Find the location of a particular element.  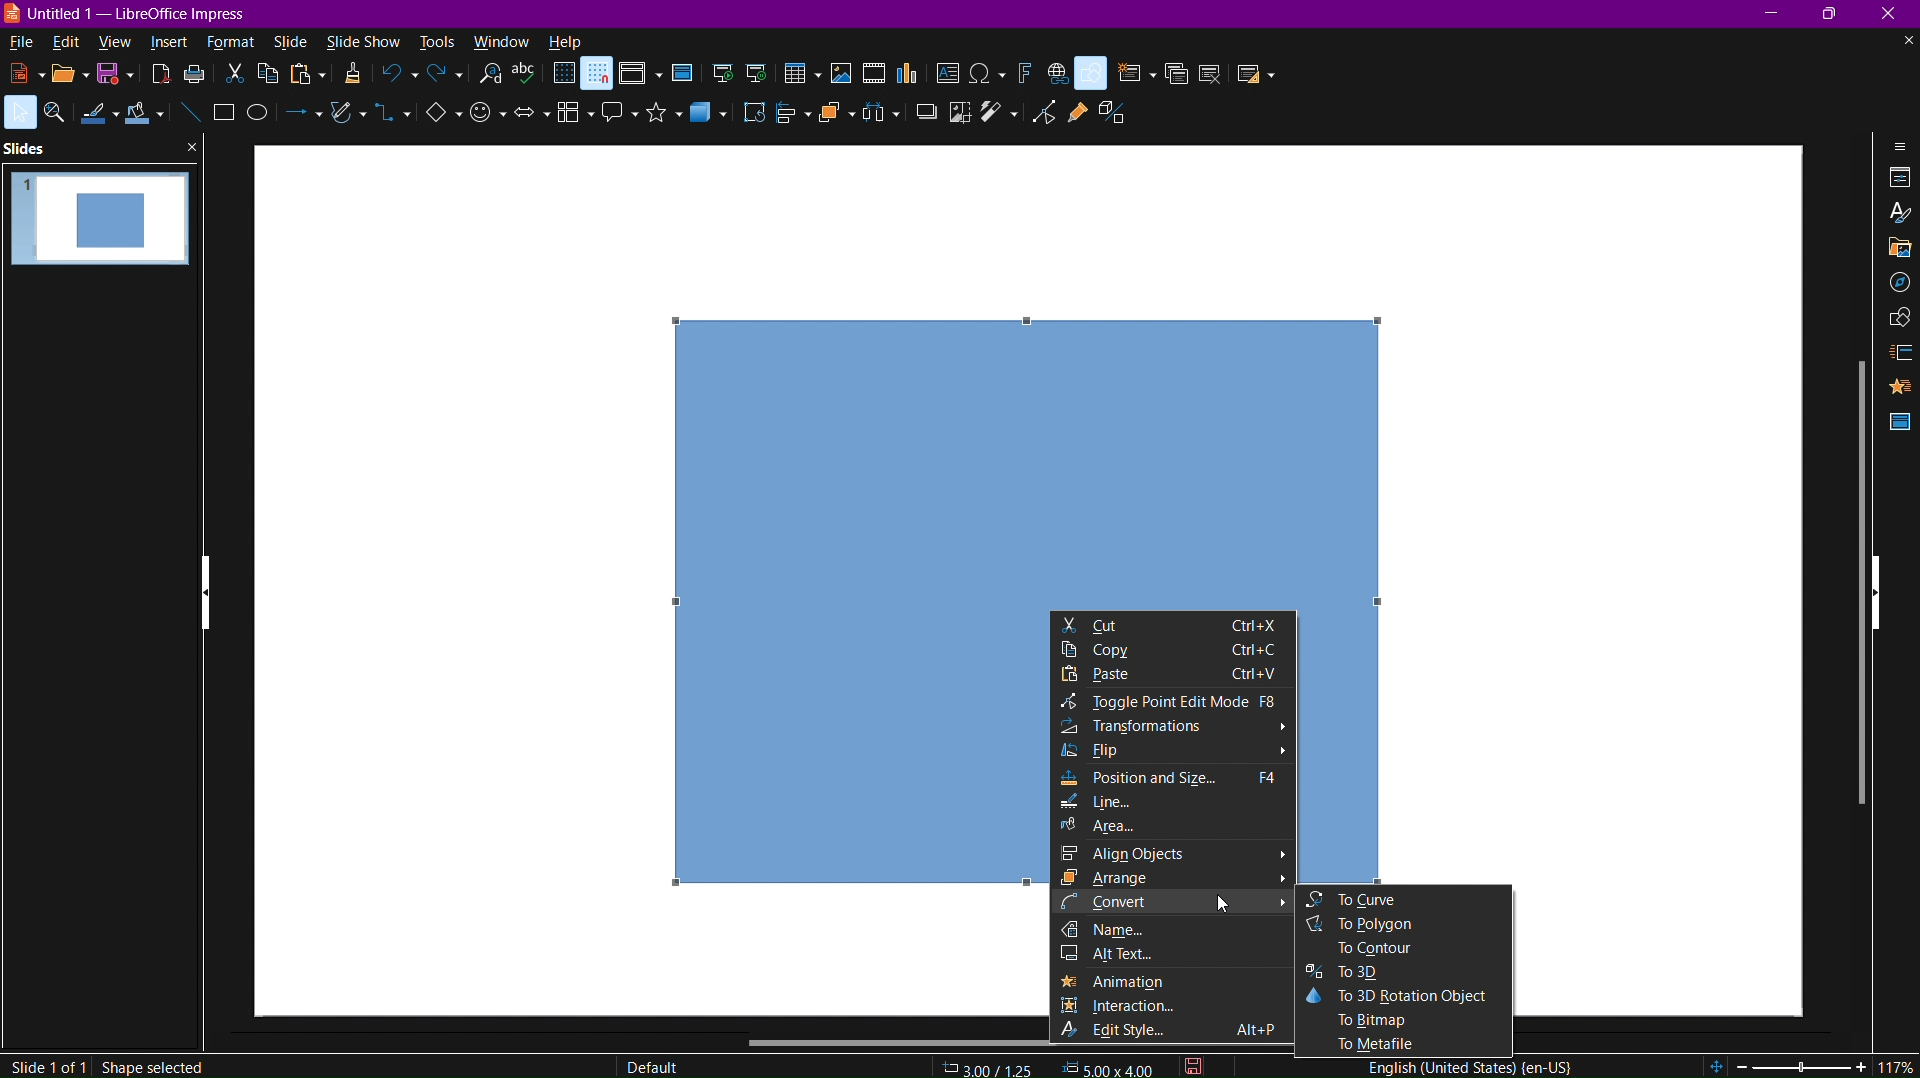

Cut is located at coordinates (1173, 626).